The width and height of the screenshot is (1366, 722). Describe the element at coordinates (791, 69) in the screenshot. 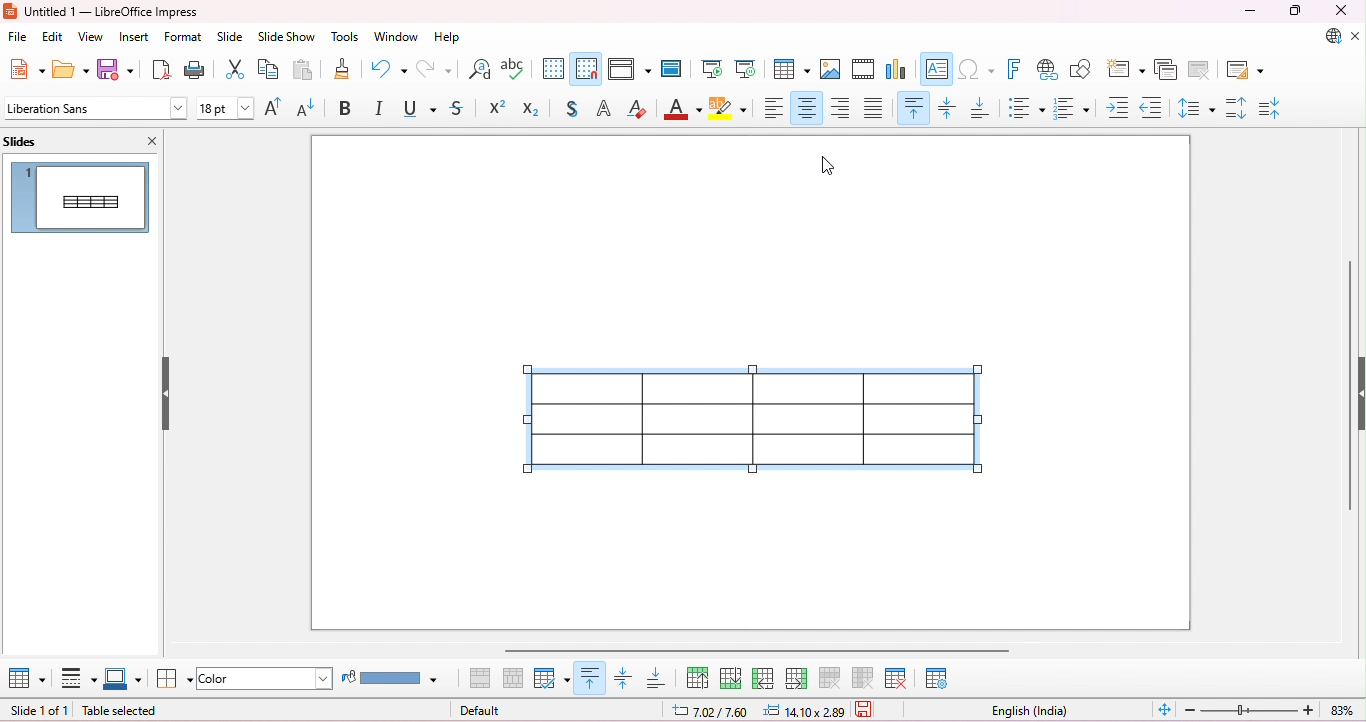

I see `insert table` at that location.